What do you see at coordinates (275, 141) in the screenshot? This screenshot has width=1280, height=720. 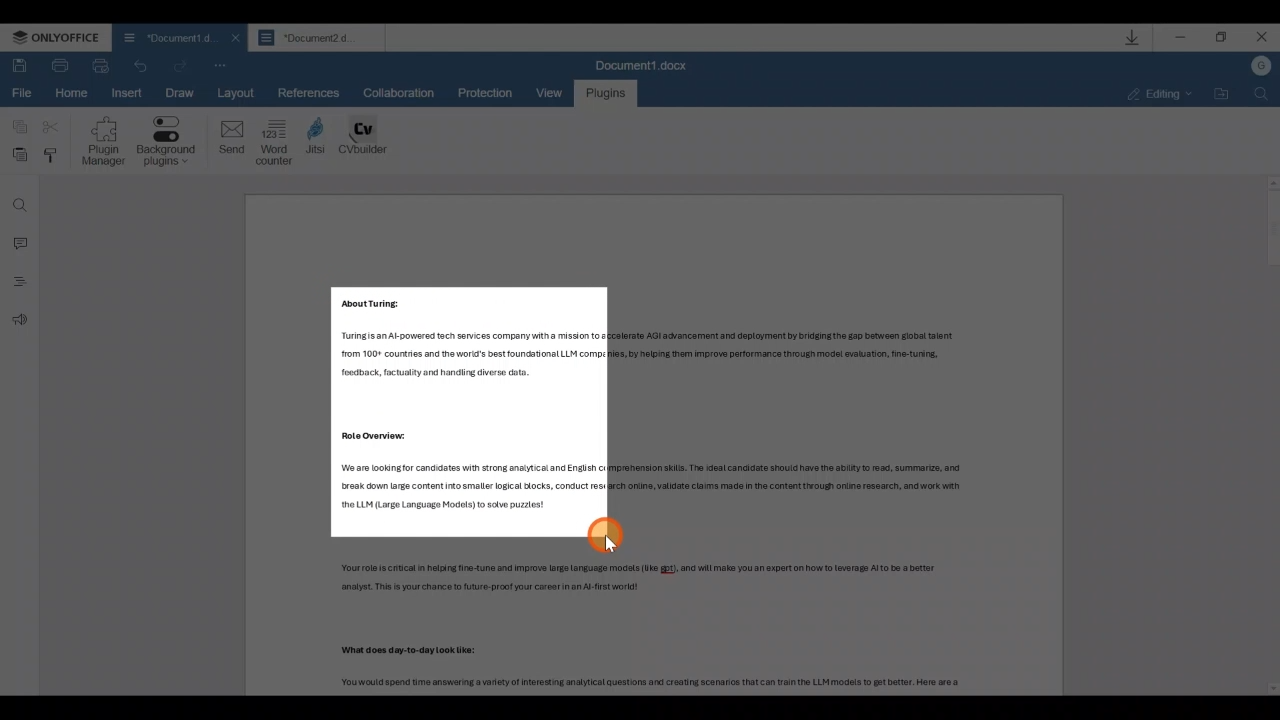 I see `Word counter` at bounding box center [275, 141].